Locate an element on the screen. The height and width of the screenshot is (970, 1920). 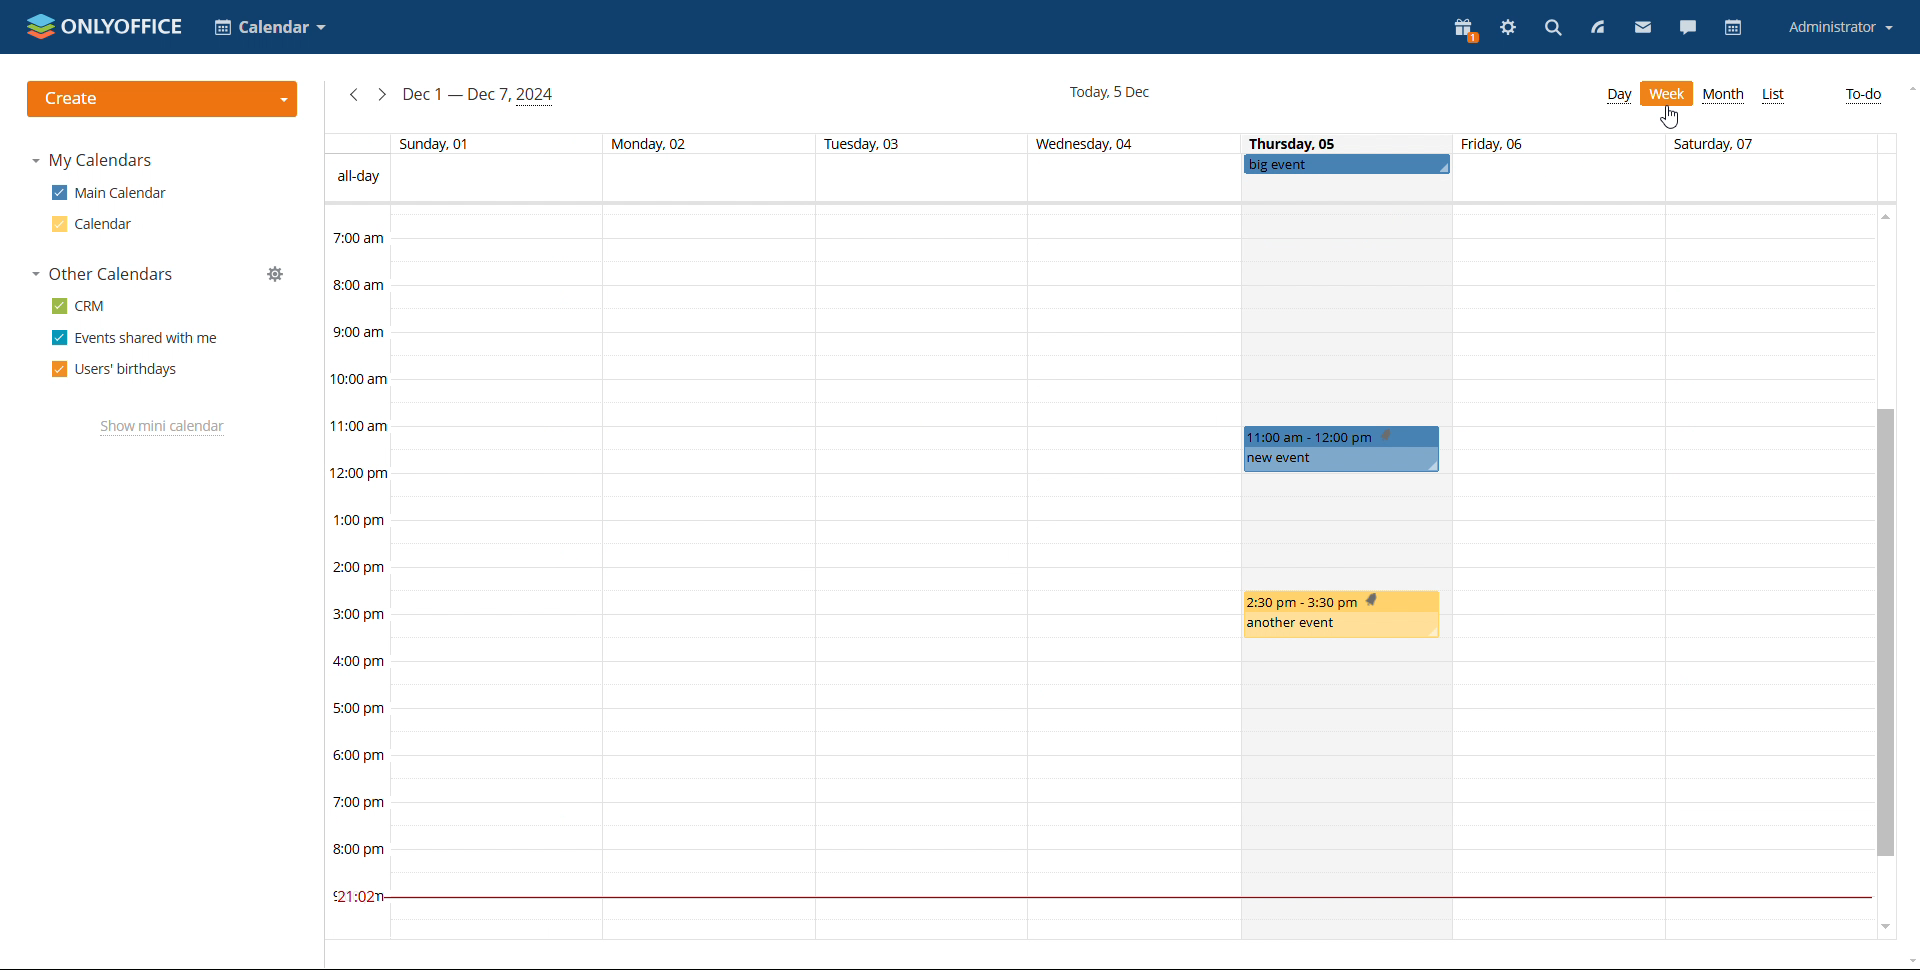
11:00am - 12:00pm new event  is located at coordinates (1340, 450).